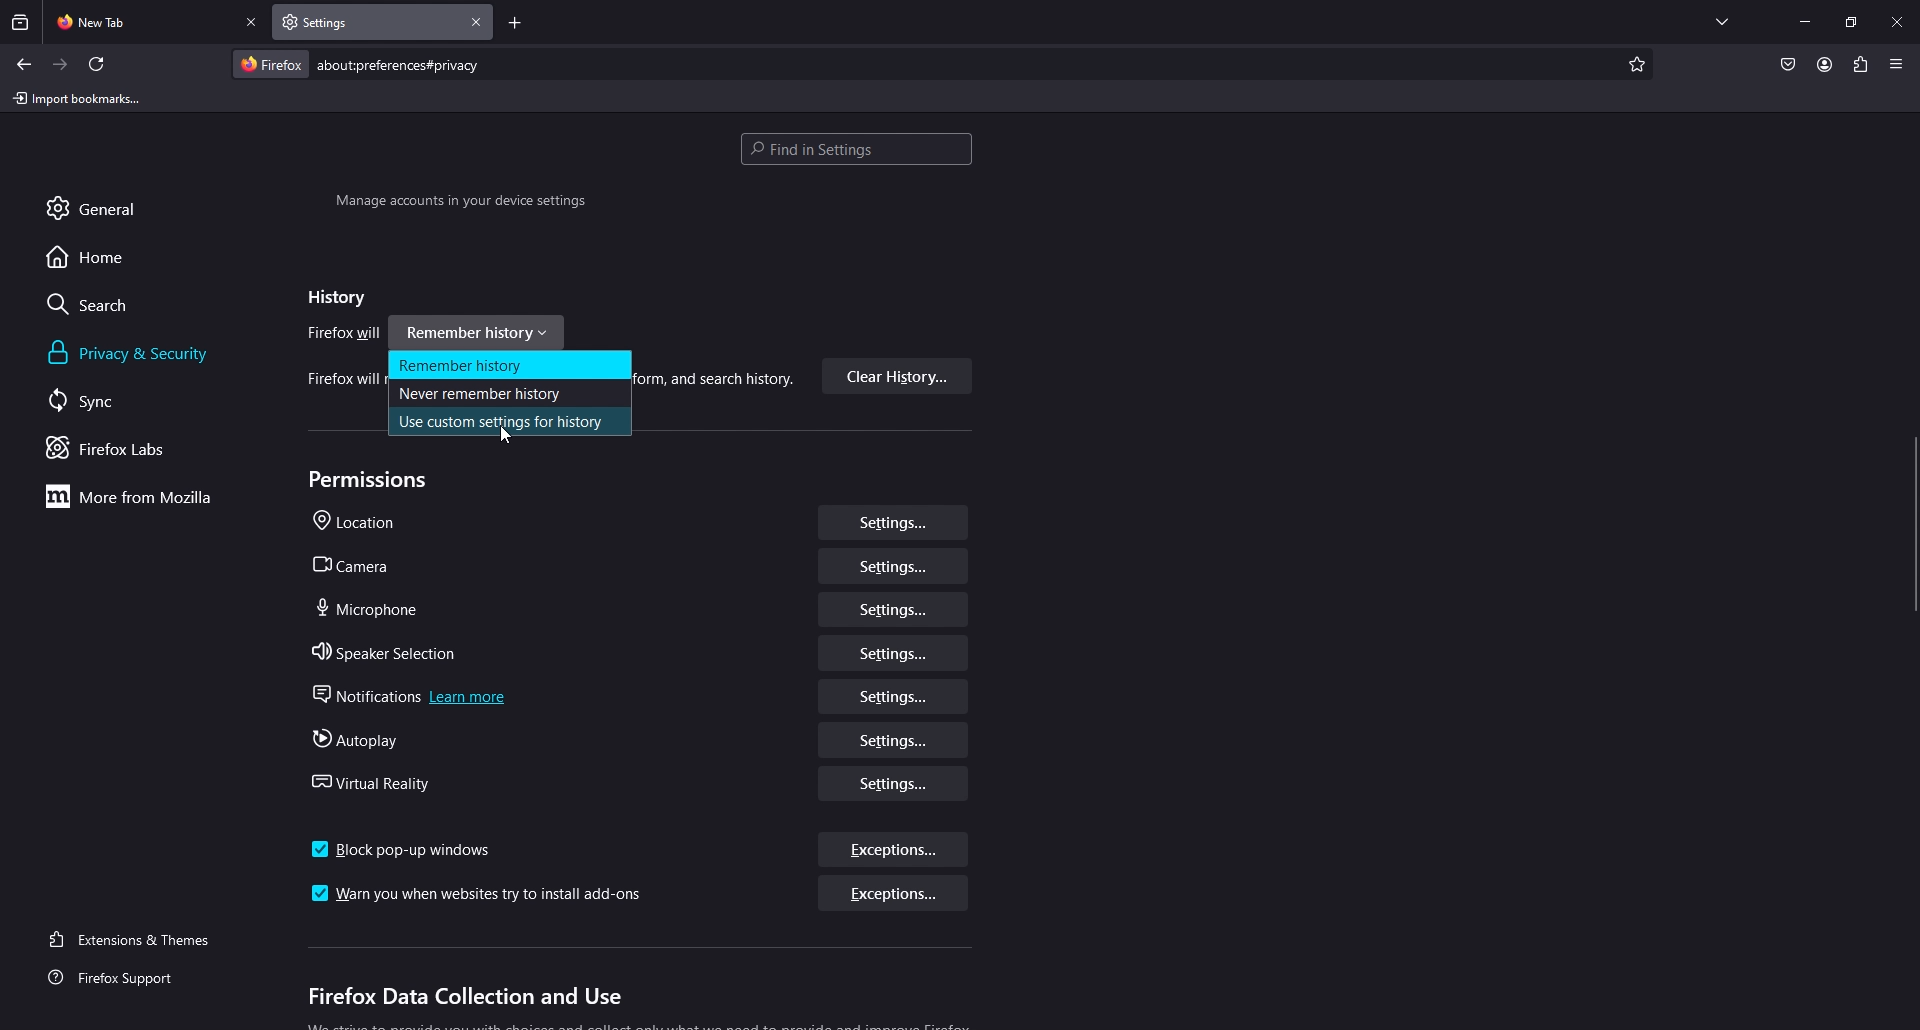 This screenshot has height=1030, width=1920. Describe the element at coordinates (890, 740) in the screenshot. I see `settings` at that location.